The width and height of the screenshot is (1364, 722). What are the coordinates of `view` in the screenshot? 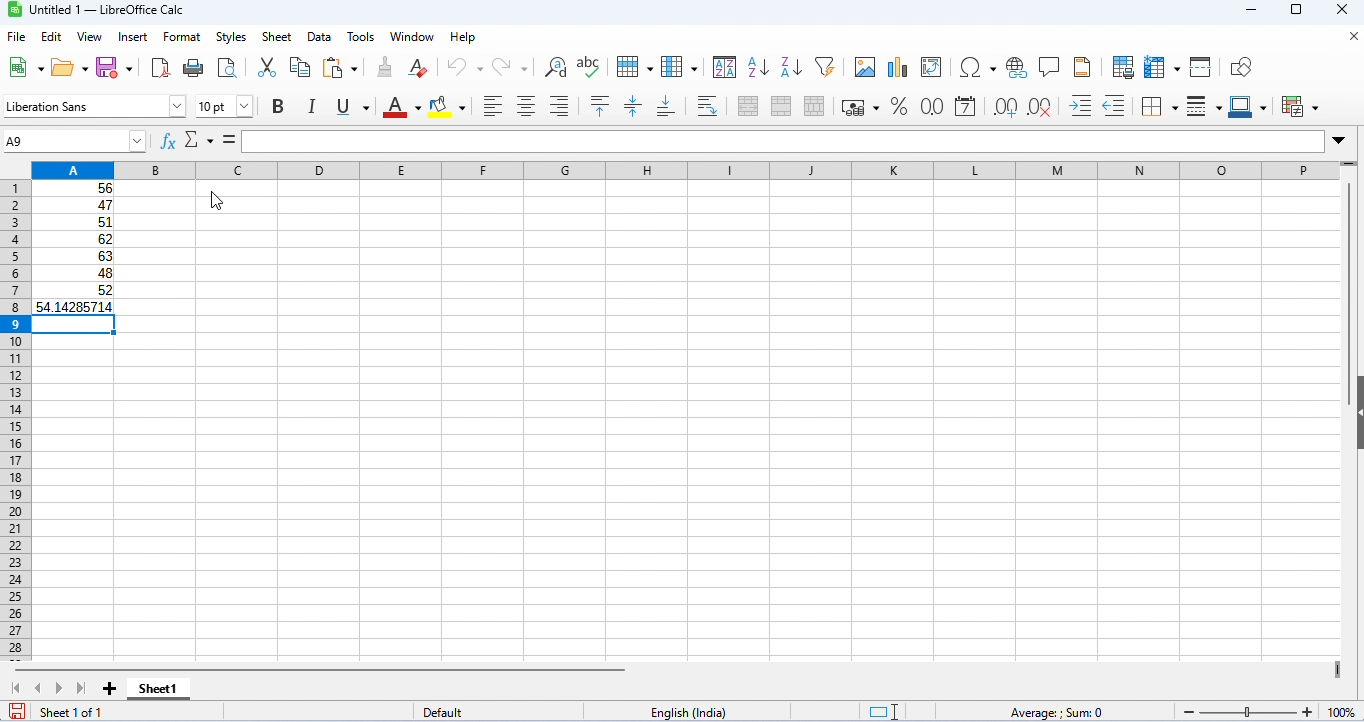 It's located at (90, 37).